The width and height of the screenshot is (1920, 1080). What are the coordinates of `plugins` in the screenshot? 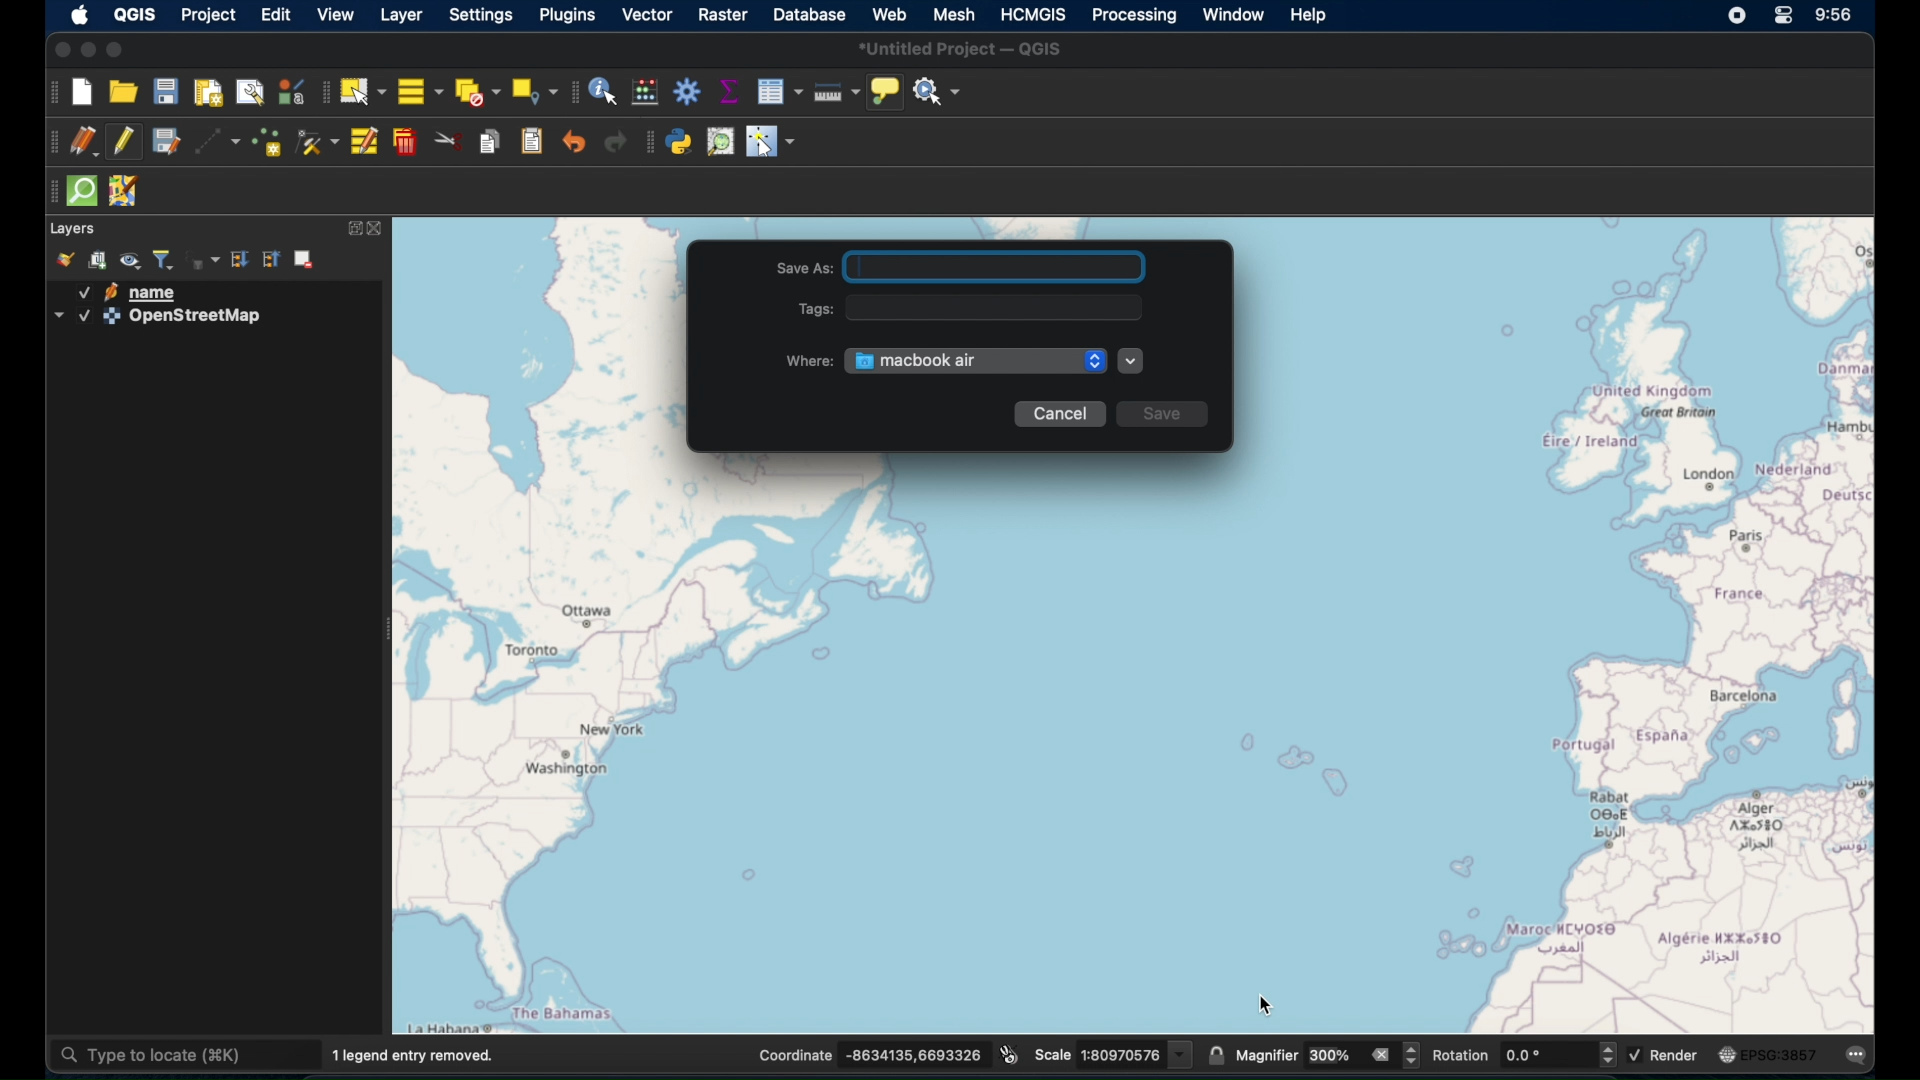 It's located at (570, 17).